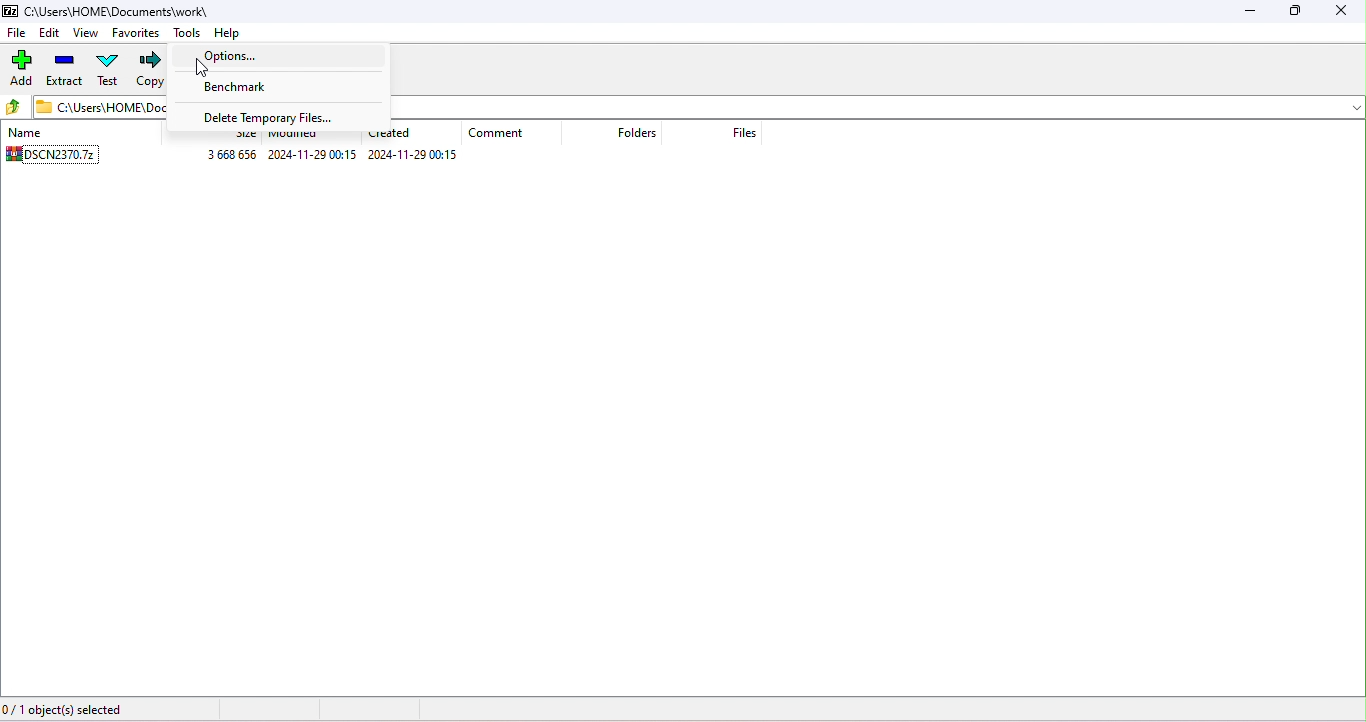 Image resolution: width=1366 pixels, height=722 pixels. I want to click on name, so click(28, 133).